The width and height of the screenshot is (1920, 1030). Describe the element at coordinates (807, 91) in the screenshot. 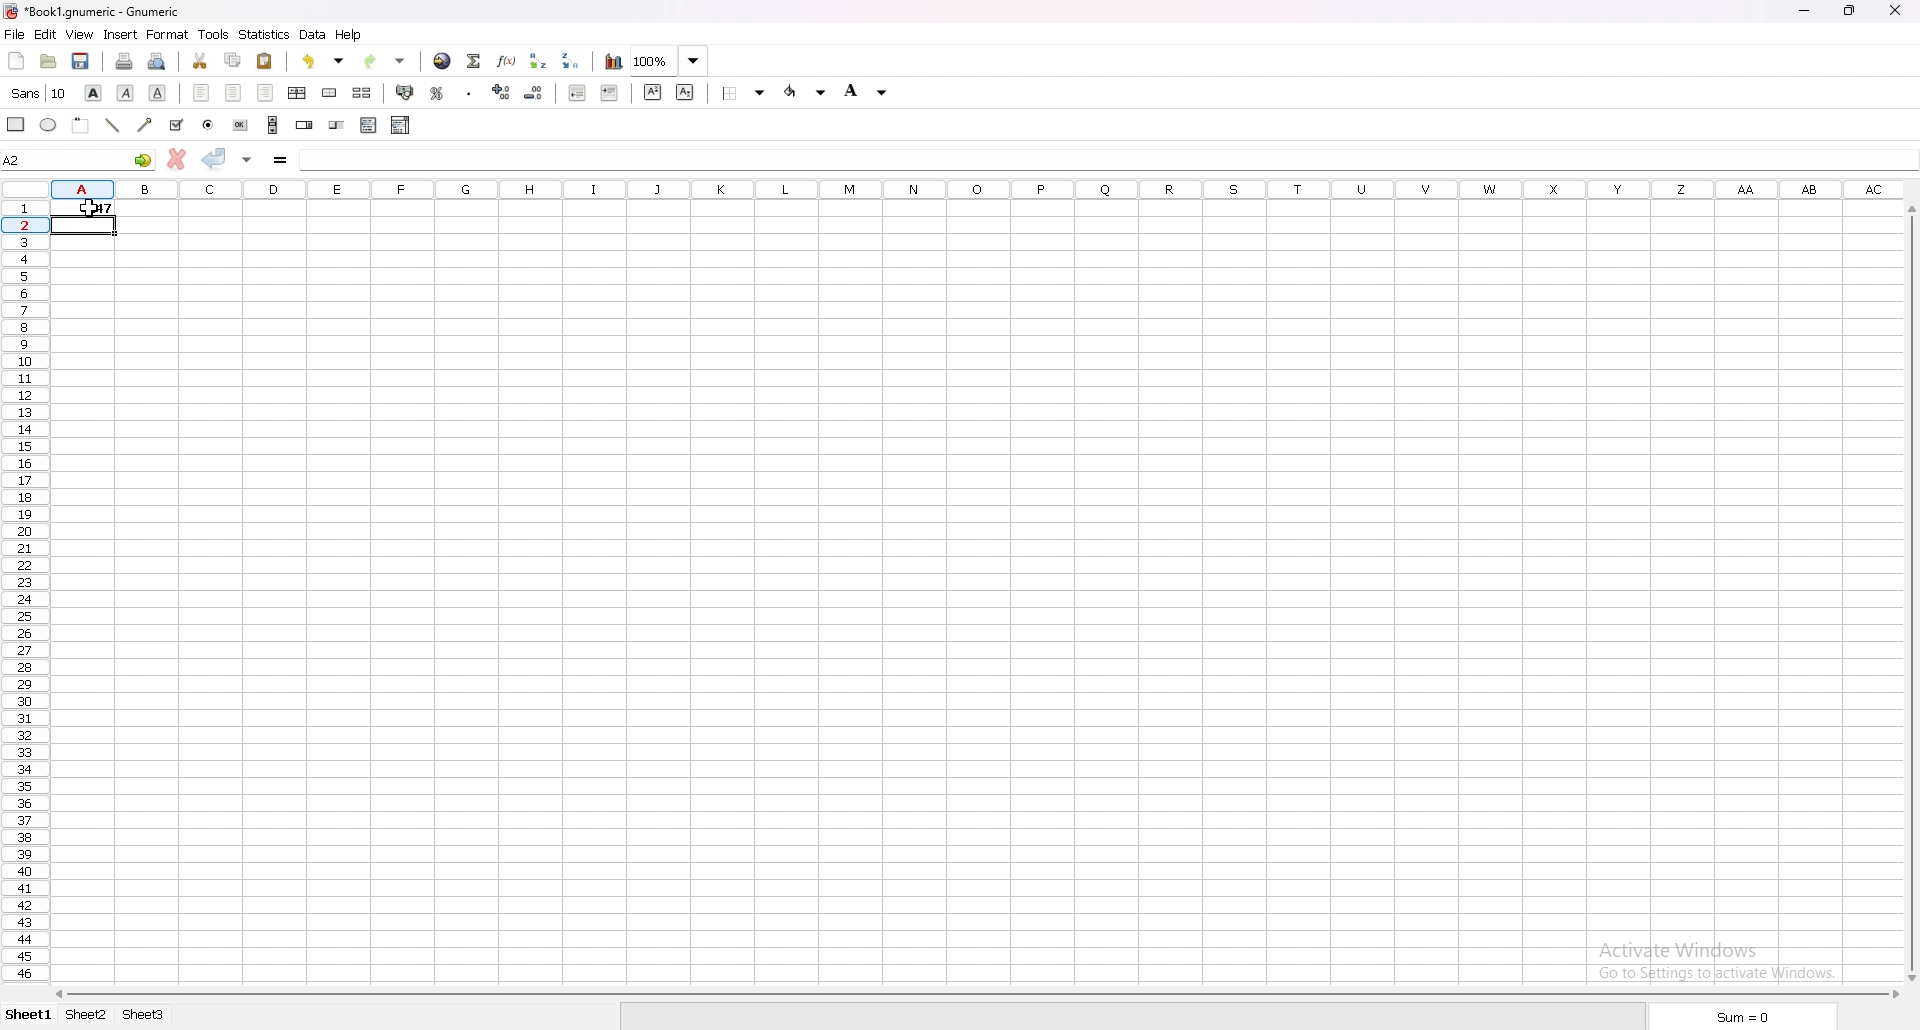

I see `foreground` at that location.